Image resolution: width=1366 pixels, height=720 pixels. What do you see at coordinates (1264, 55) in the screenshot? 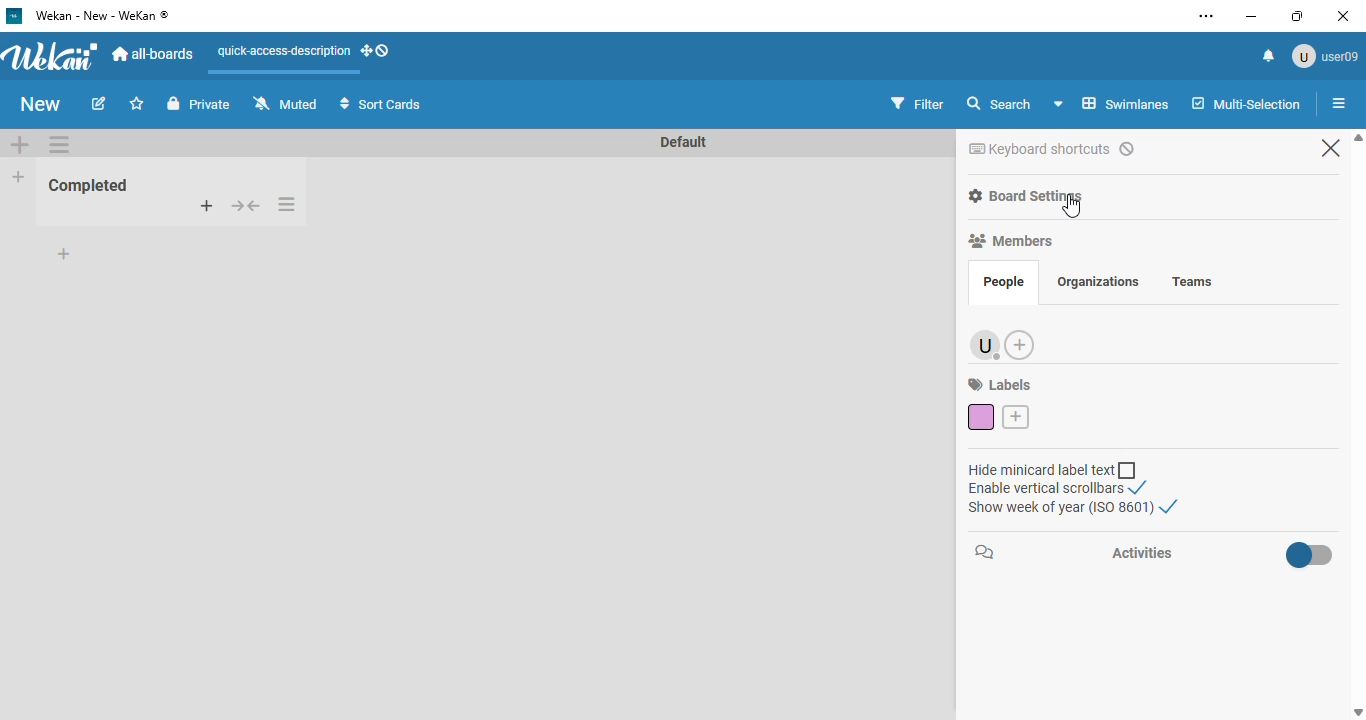
I see `notifications` at bounding box center [1264, 55].